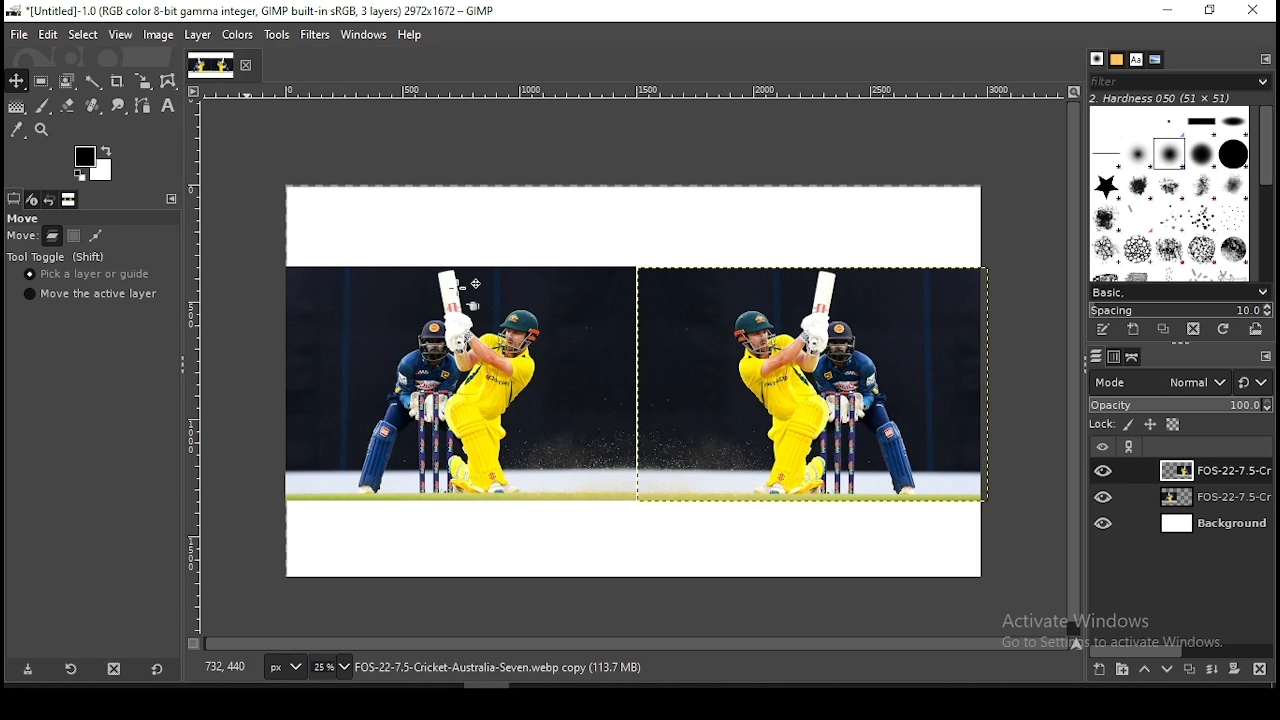 The width and height of the screenshot is (1280, 720). I want to click on close, so click(247, 66).